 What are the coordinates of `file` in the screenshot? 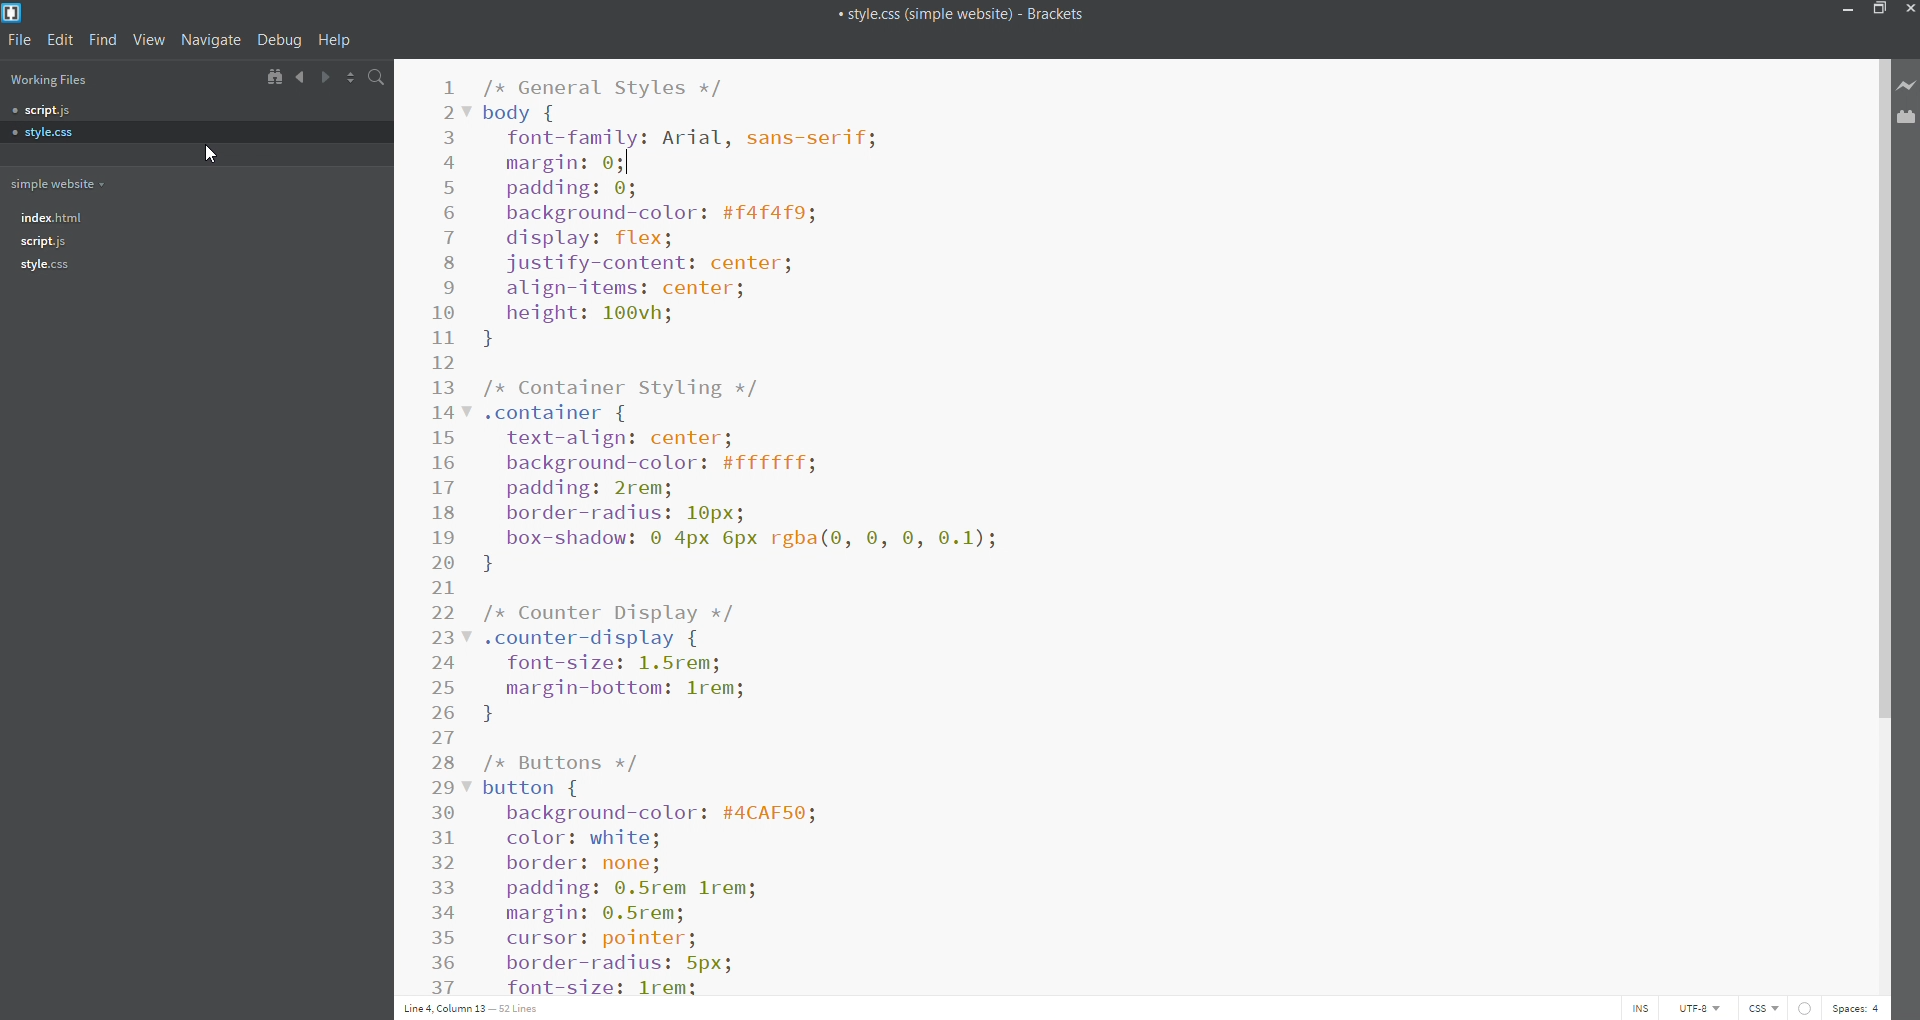 It's located at (23, 41).